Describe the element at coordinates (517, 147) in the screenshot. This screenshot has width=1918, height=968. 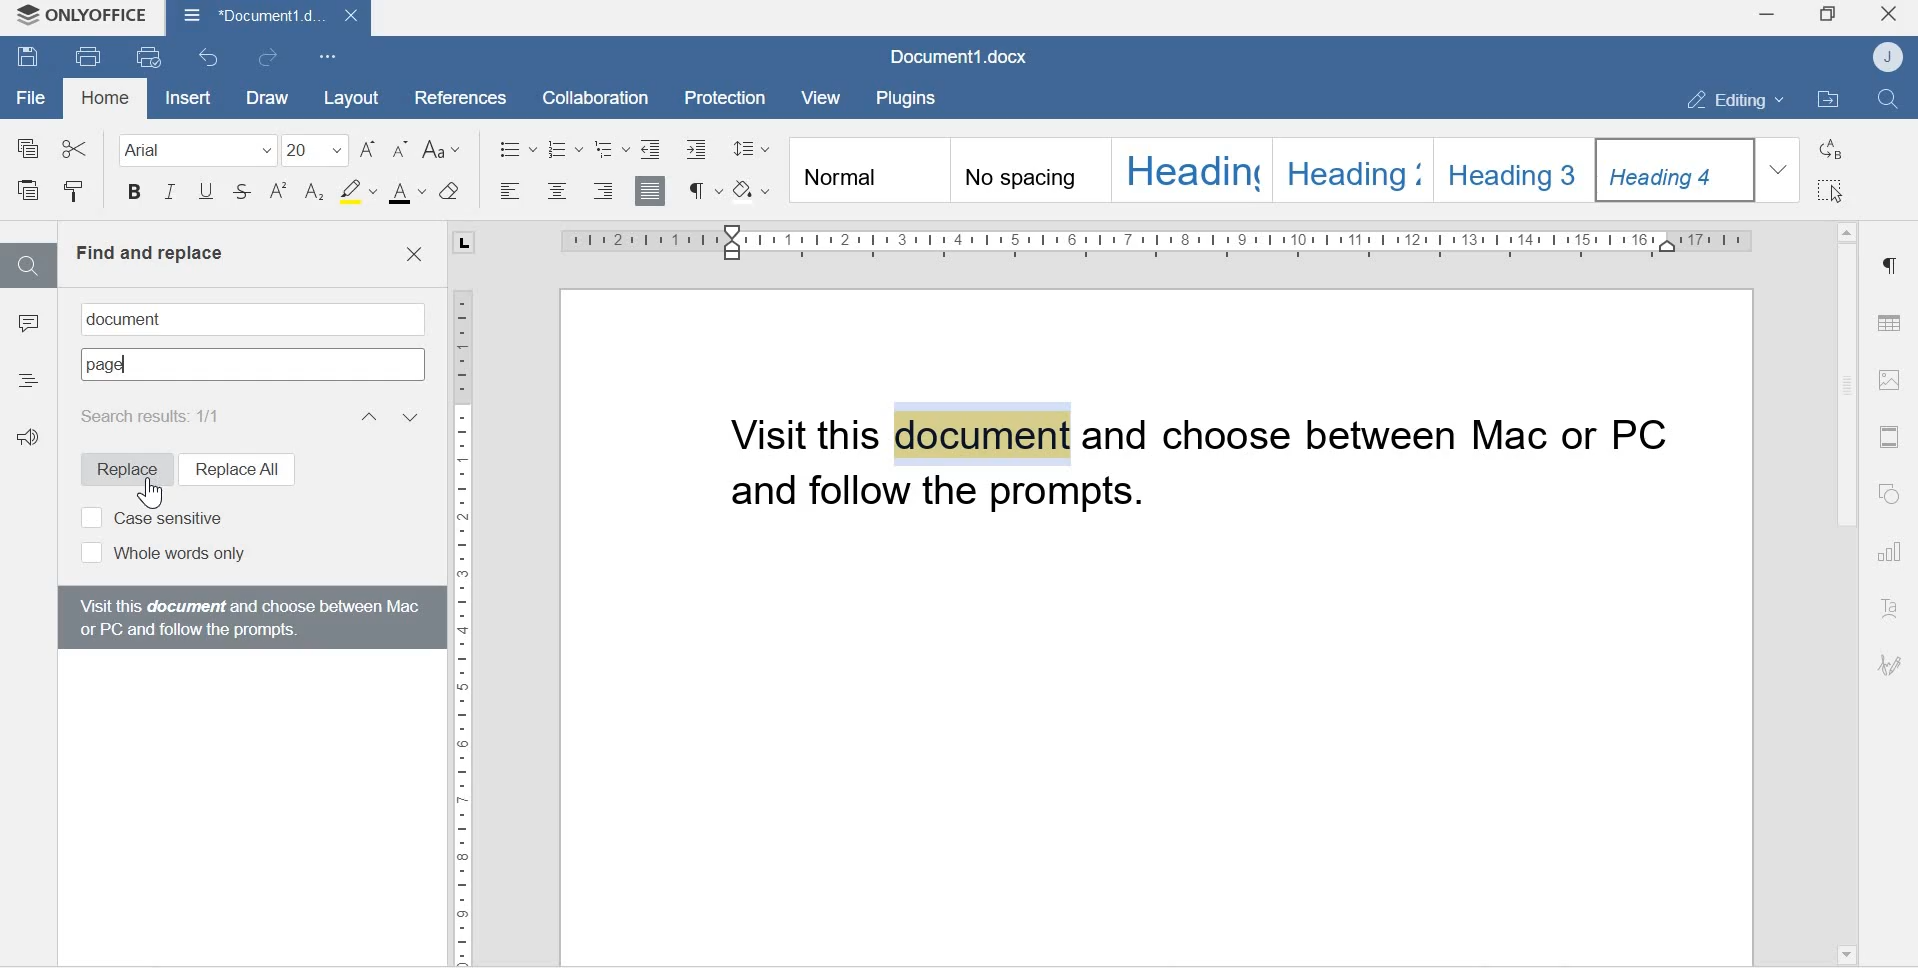
I see `Bullets` at that location.